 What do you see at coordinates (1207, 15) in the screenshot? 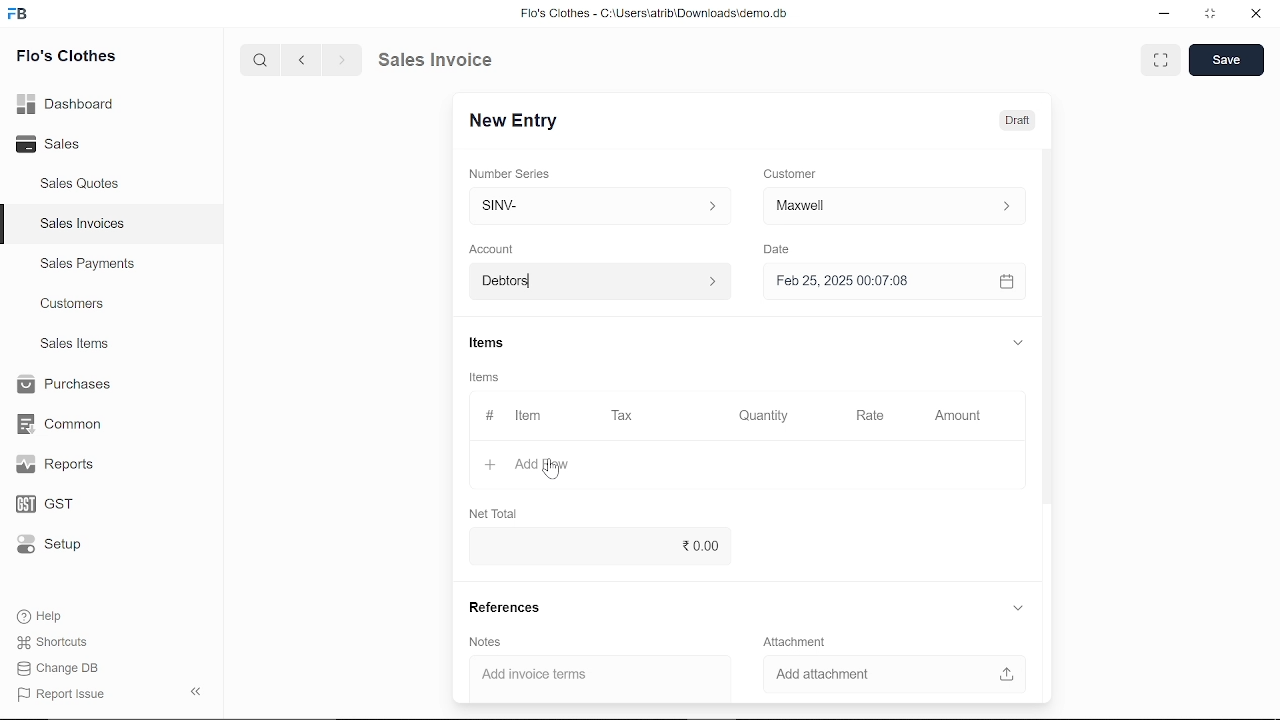
I see `restore down` at bounding box center [1207, 15].